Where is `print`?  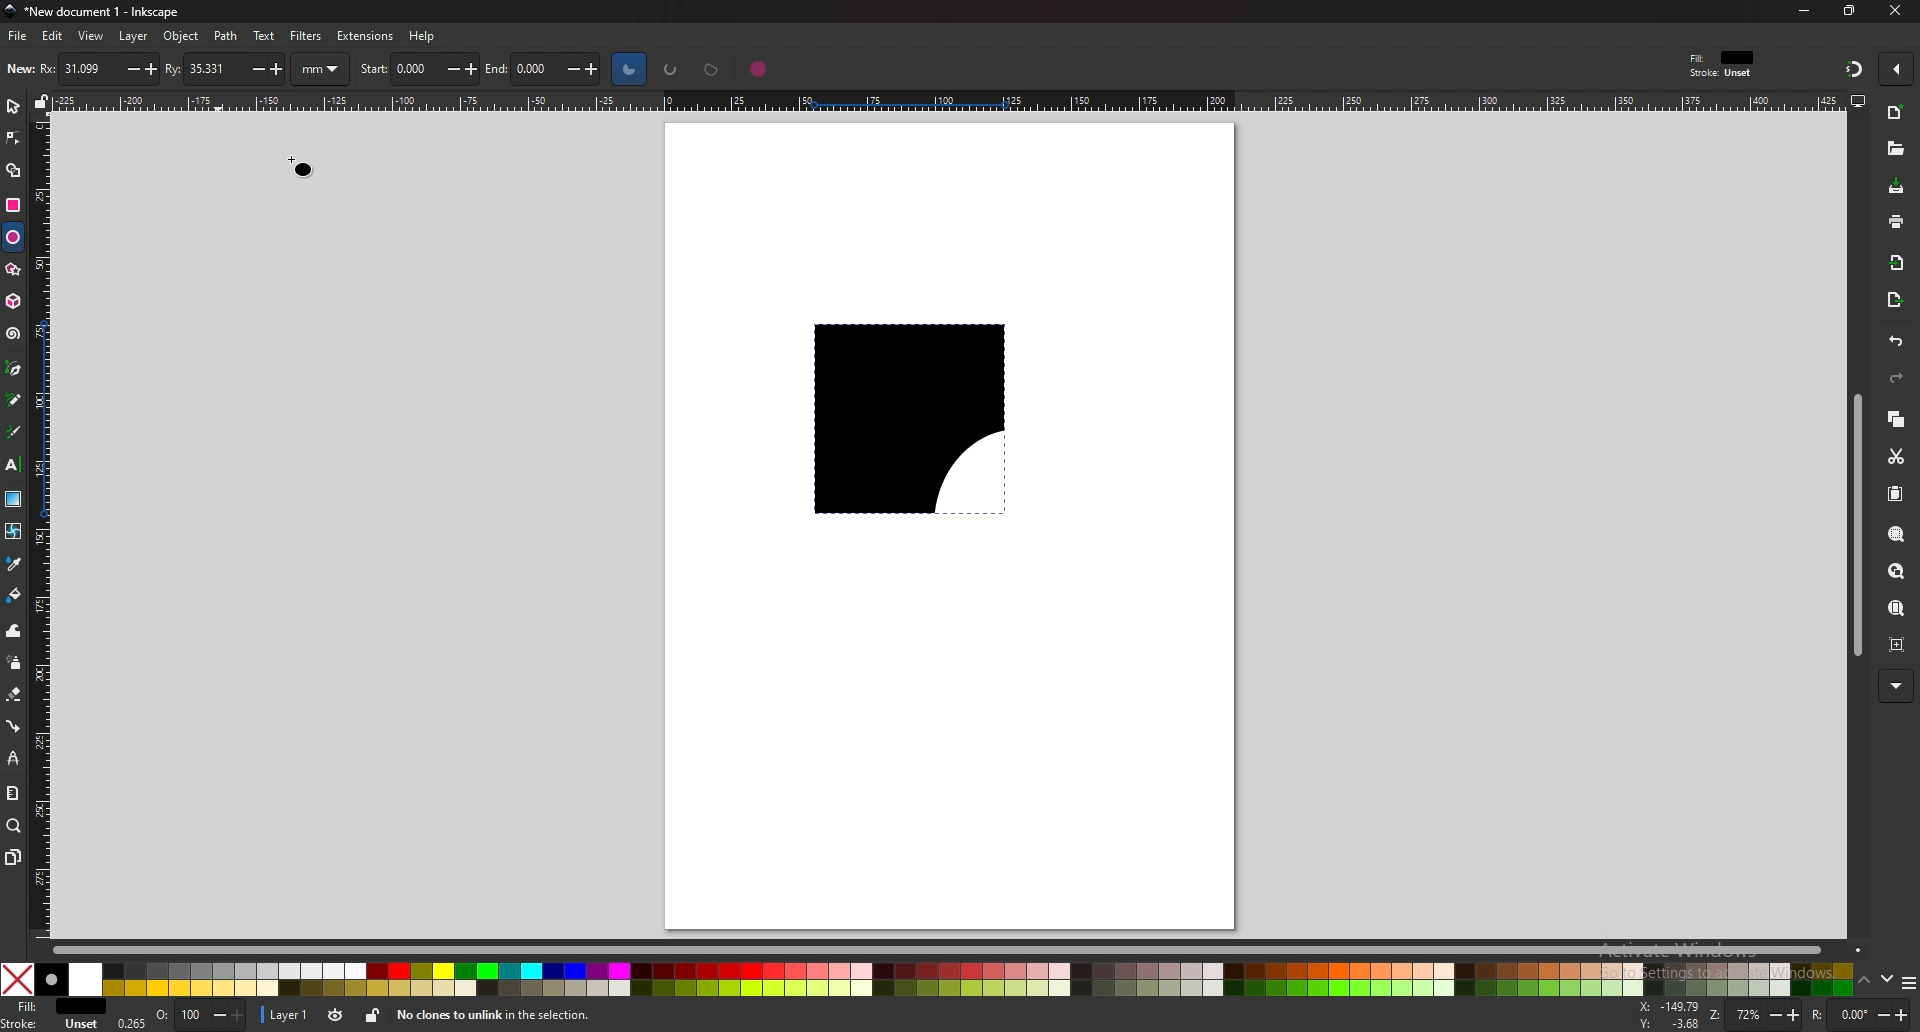 print is located at coordinates (1896, 221).